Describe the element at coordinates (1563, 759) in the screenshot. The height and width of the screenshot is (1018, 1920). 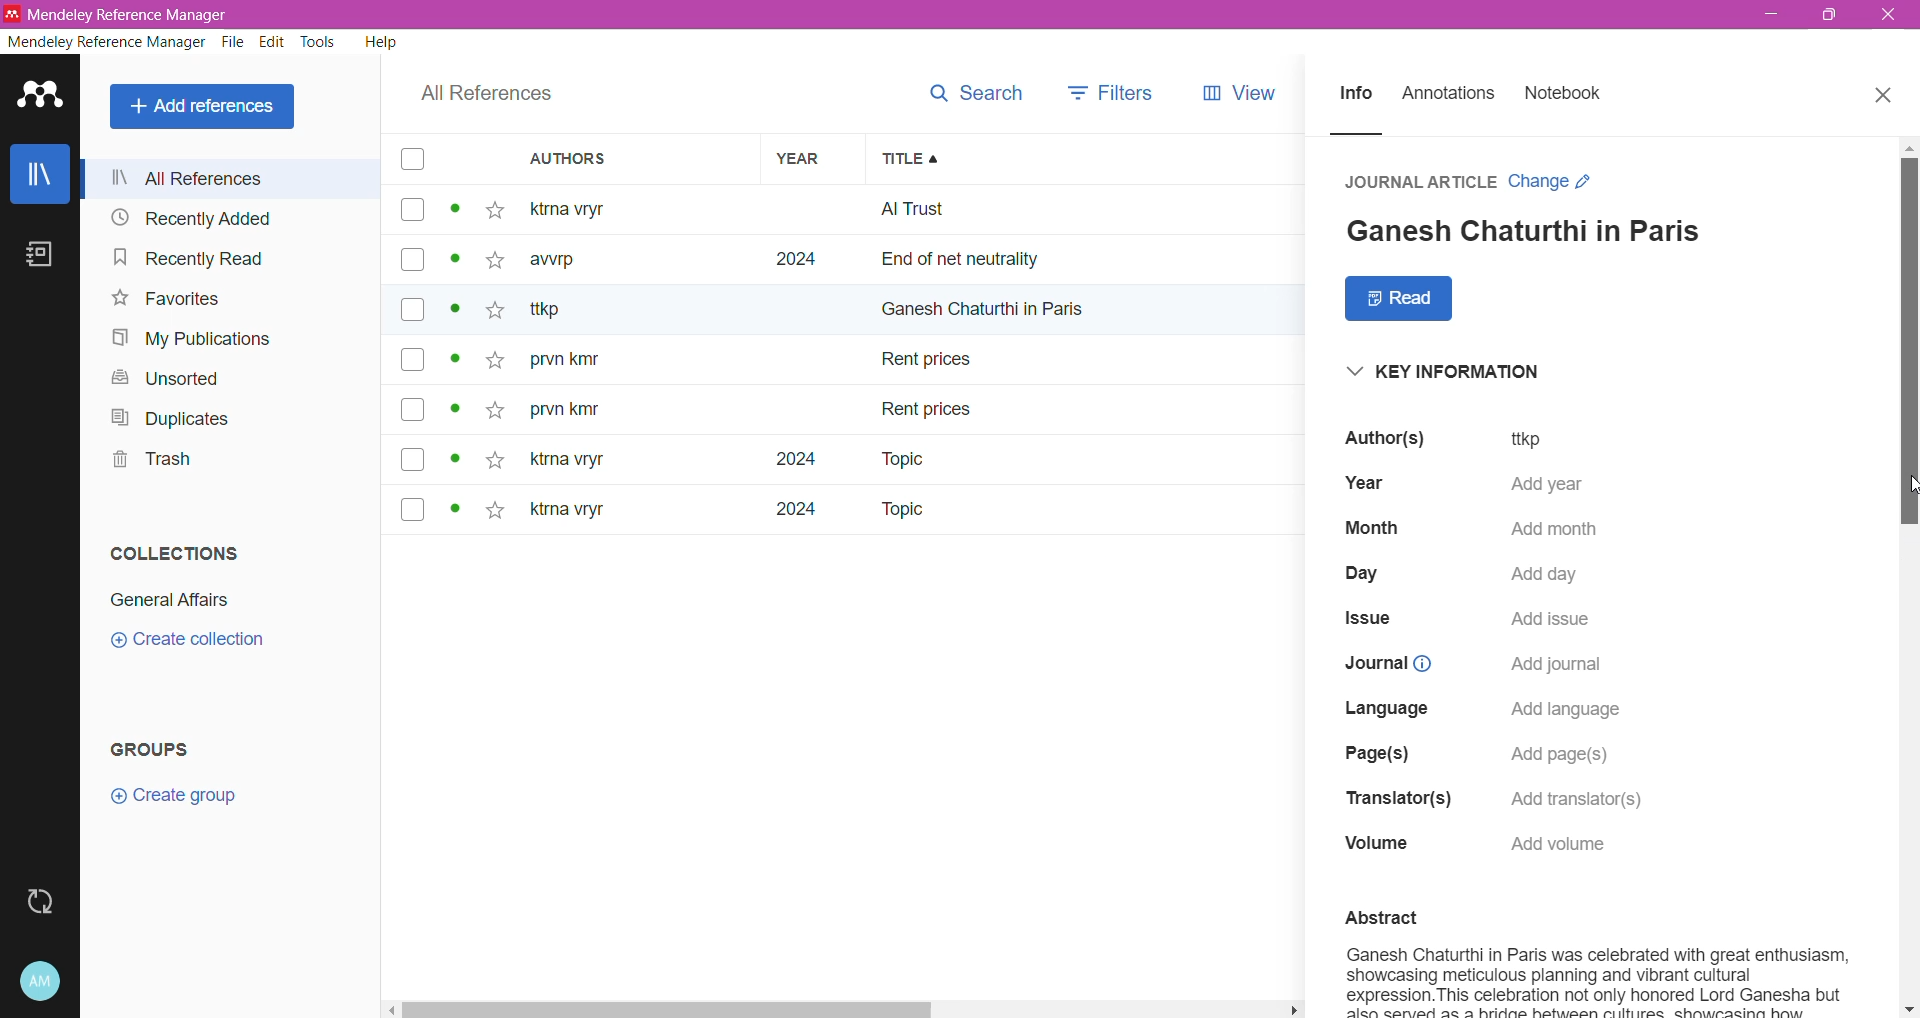
I see `Click to add number of pages` at that location.